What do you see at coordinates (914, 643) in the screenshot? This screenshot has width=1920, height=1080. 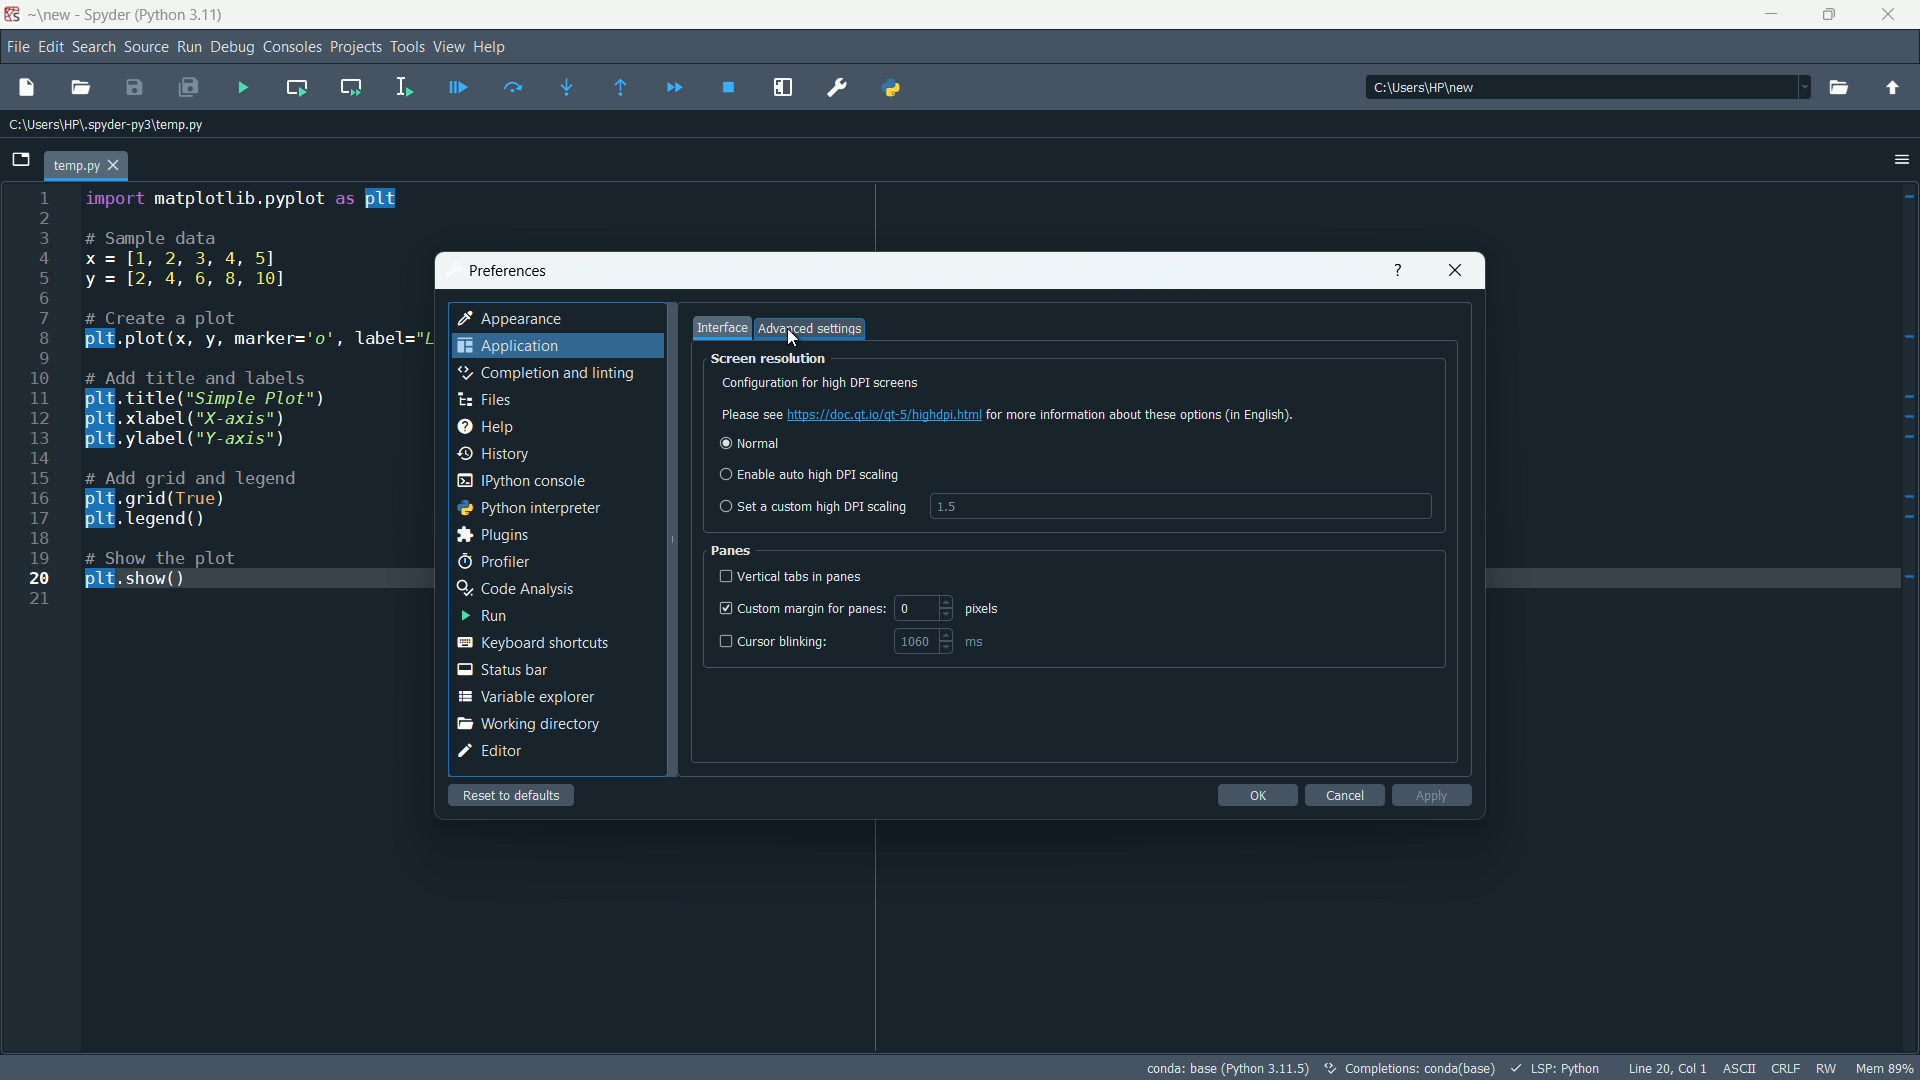 I see `1060` at bounding box center [914, 643].